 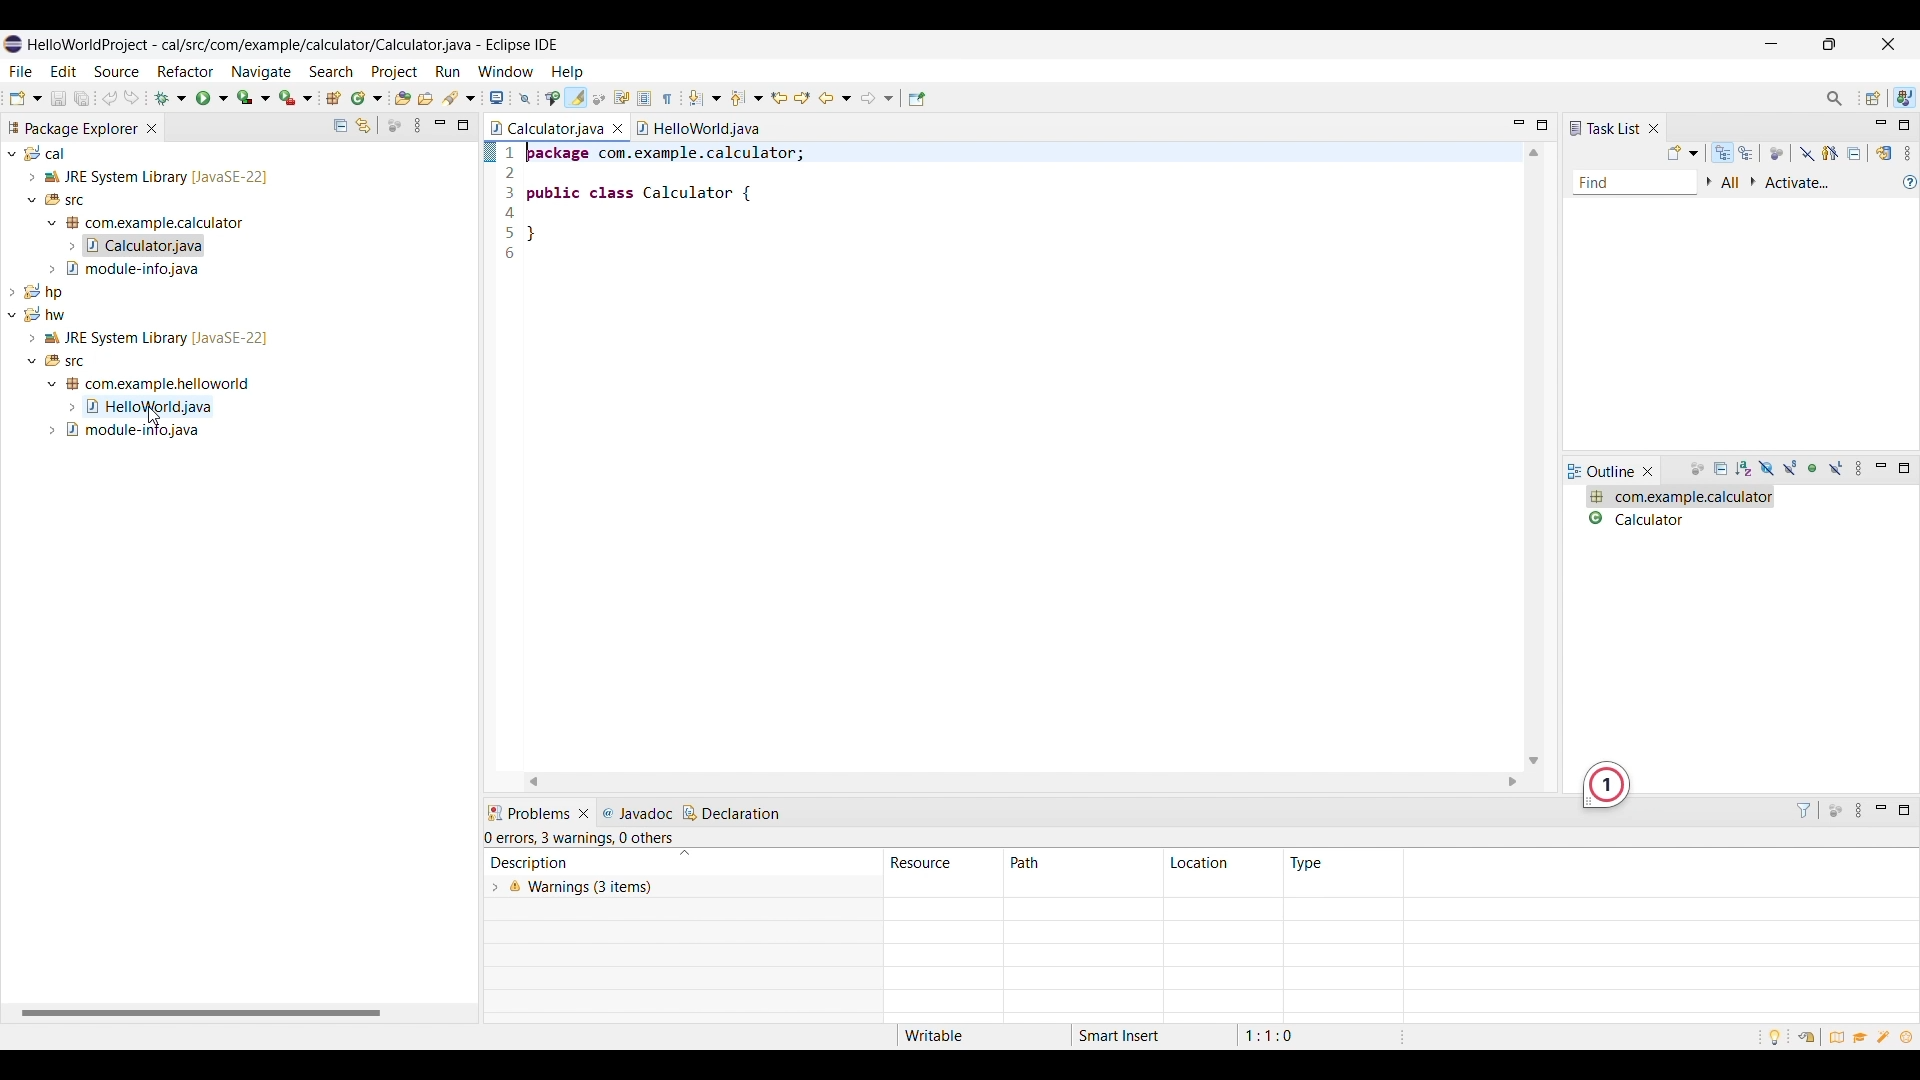 What do you see at coordinates (1606, 786) in the screenshot?
I see `Grammarly grammar checker` at bounding box center [1606, 786].